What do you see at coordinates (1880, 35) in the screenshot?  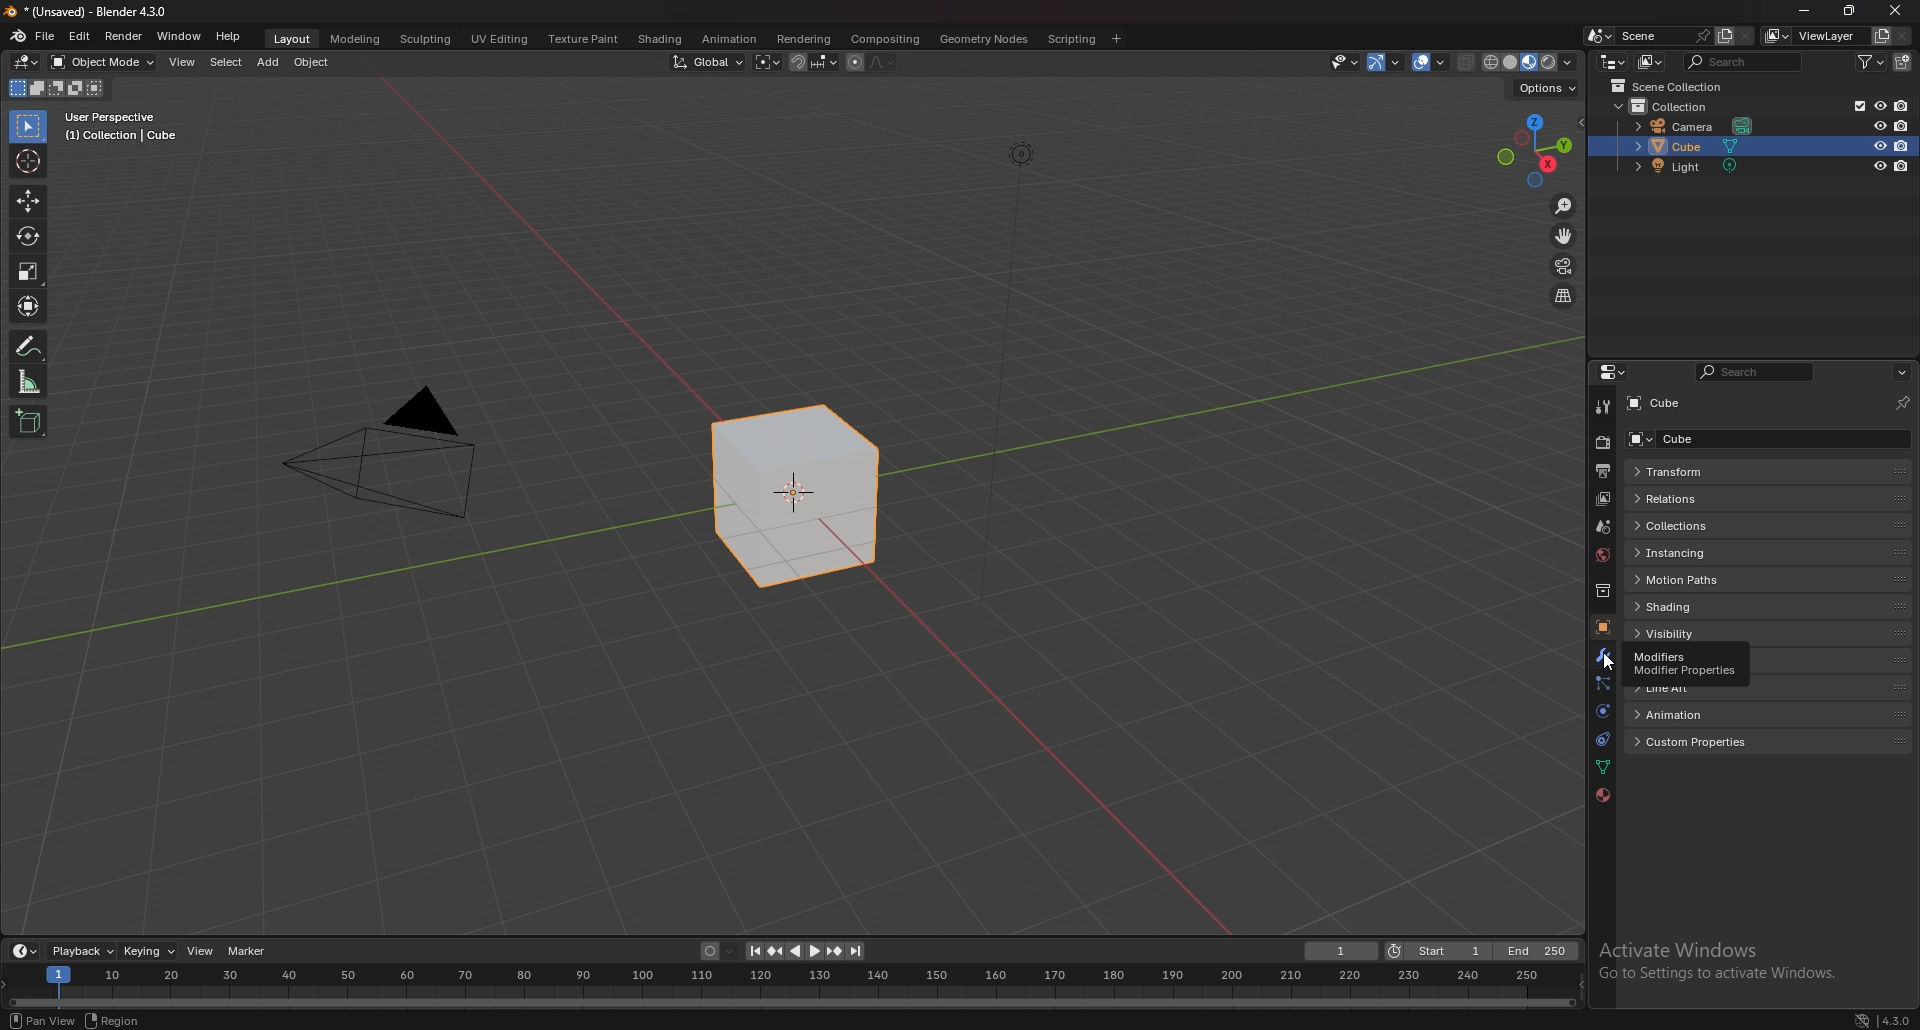 I see `add view layer` at bounding box center [1880, 35].